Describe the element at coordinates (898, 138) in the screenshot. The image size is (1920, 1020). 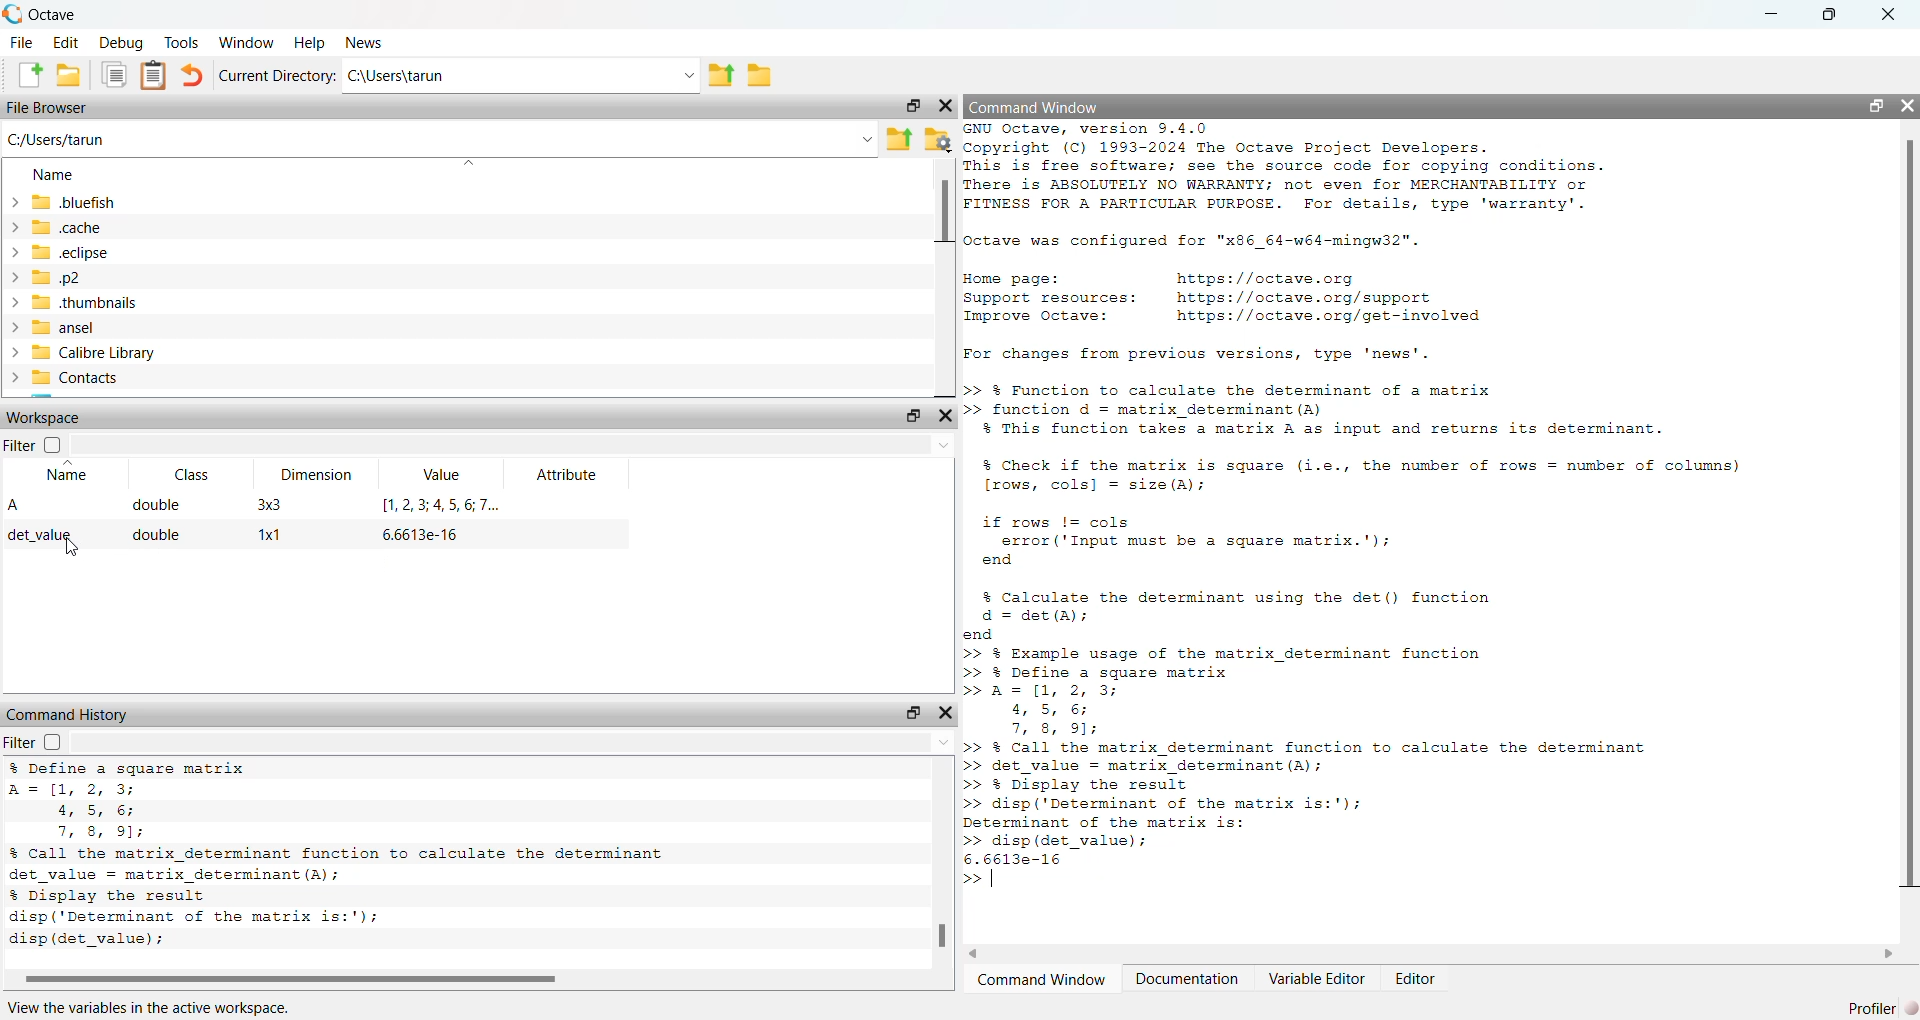
I see `one directory up` at that location.